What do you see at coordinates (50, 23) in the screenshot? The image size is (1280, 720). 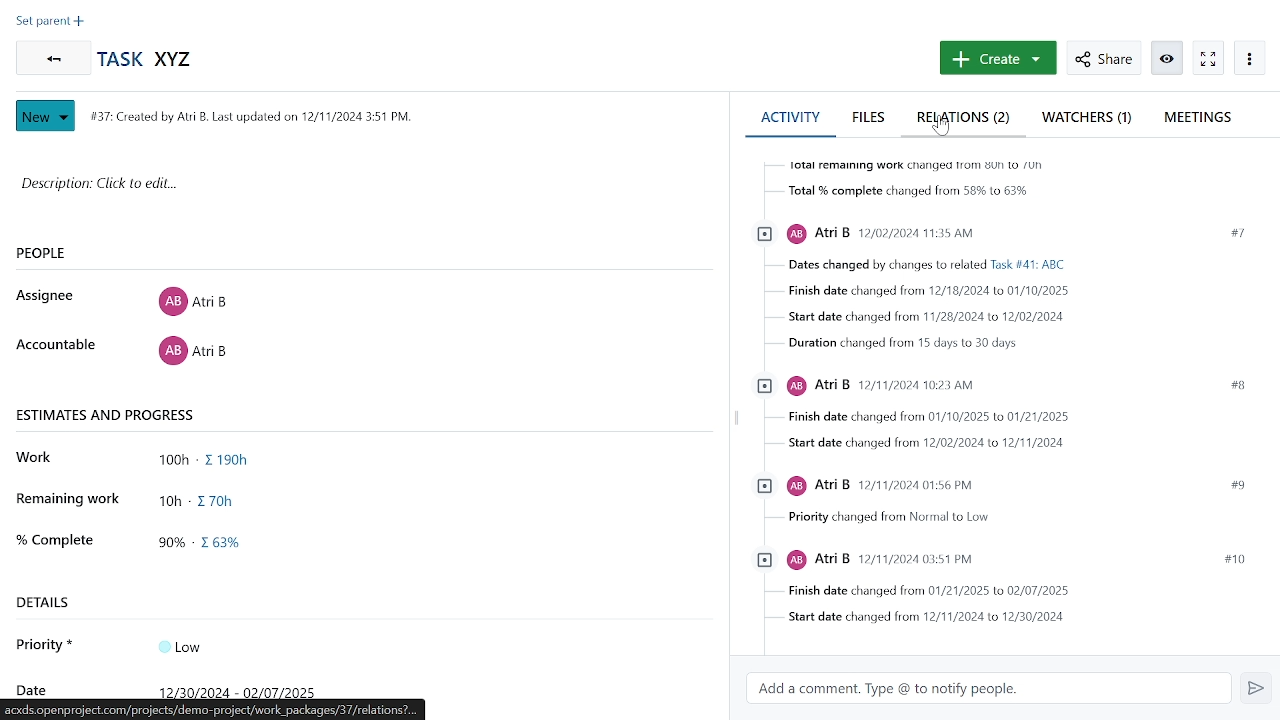 I see `set preset` at bounding box center [50, 23].